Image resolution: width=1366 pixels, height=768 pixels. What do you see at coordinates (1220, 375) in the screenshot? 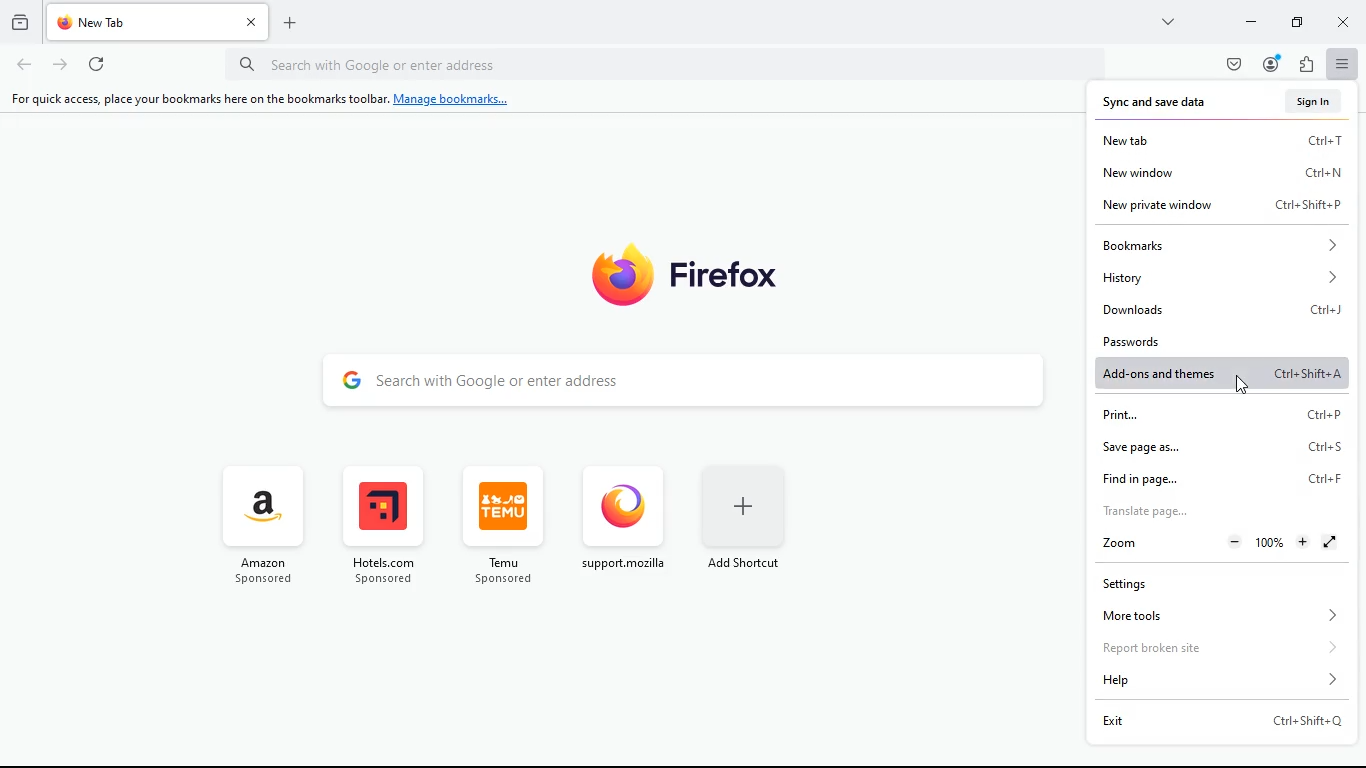
I see `add-ons and themes  ctrl+shift+A` at bounding box center [1220, 375].